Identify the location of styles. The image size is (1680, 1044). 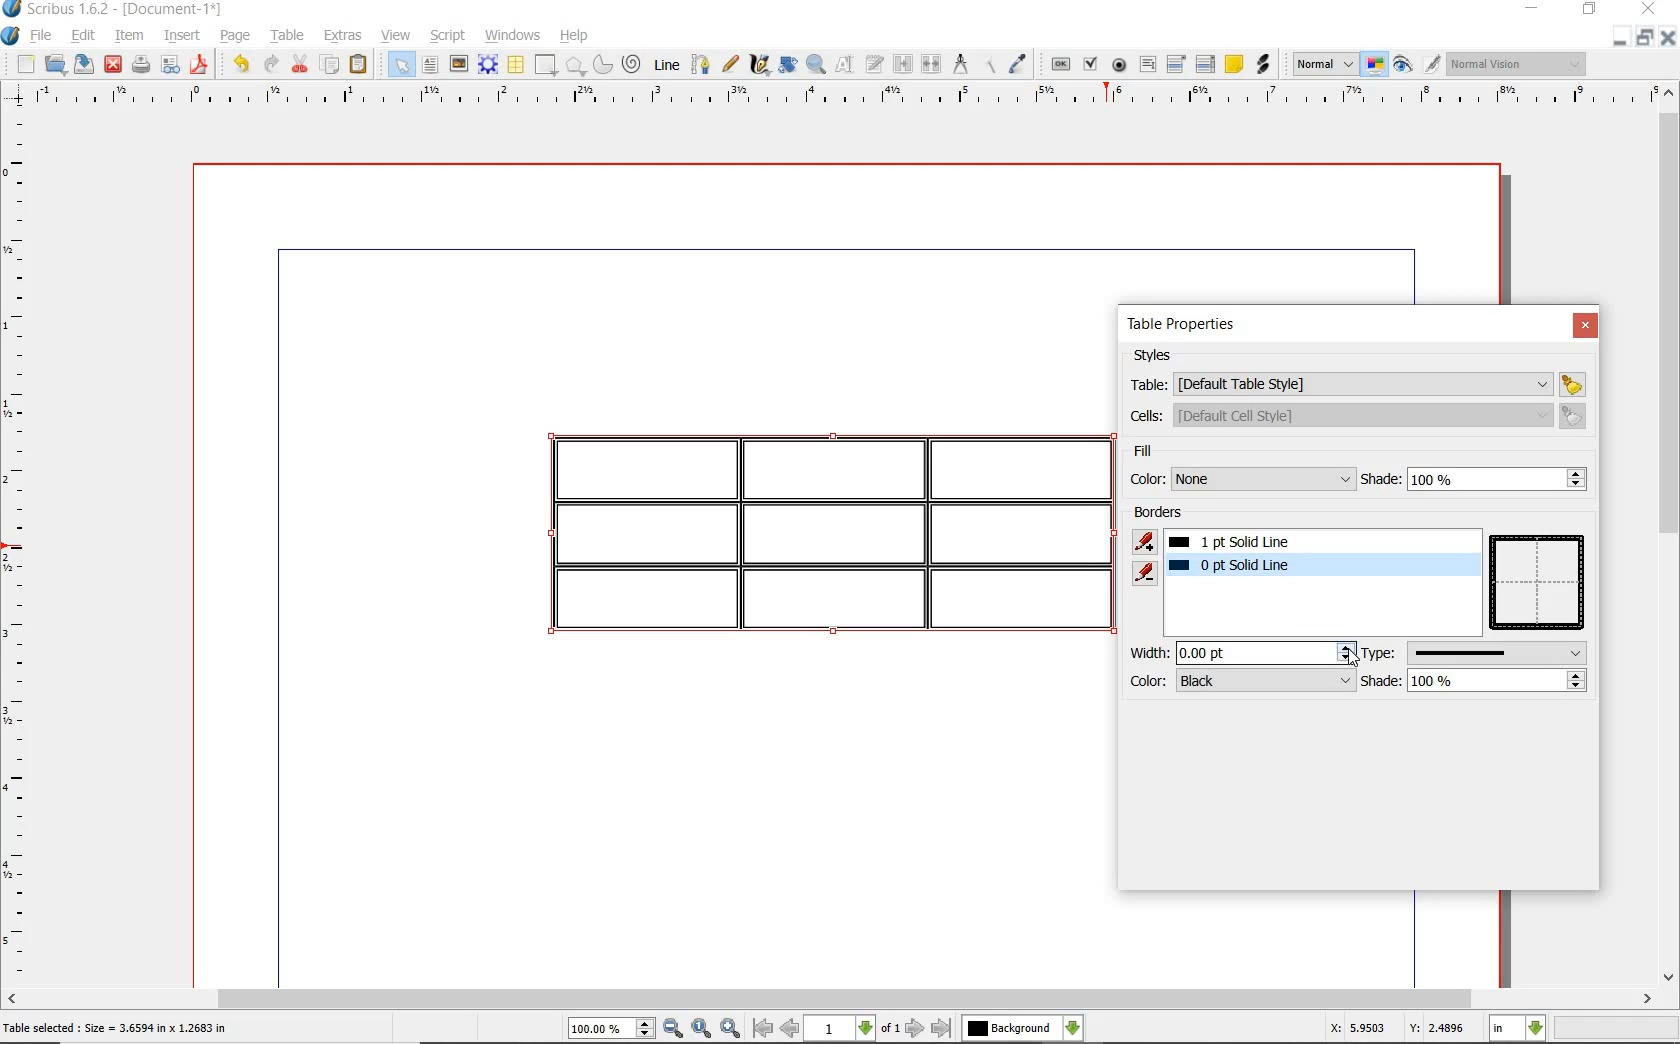
(1159, 356).